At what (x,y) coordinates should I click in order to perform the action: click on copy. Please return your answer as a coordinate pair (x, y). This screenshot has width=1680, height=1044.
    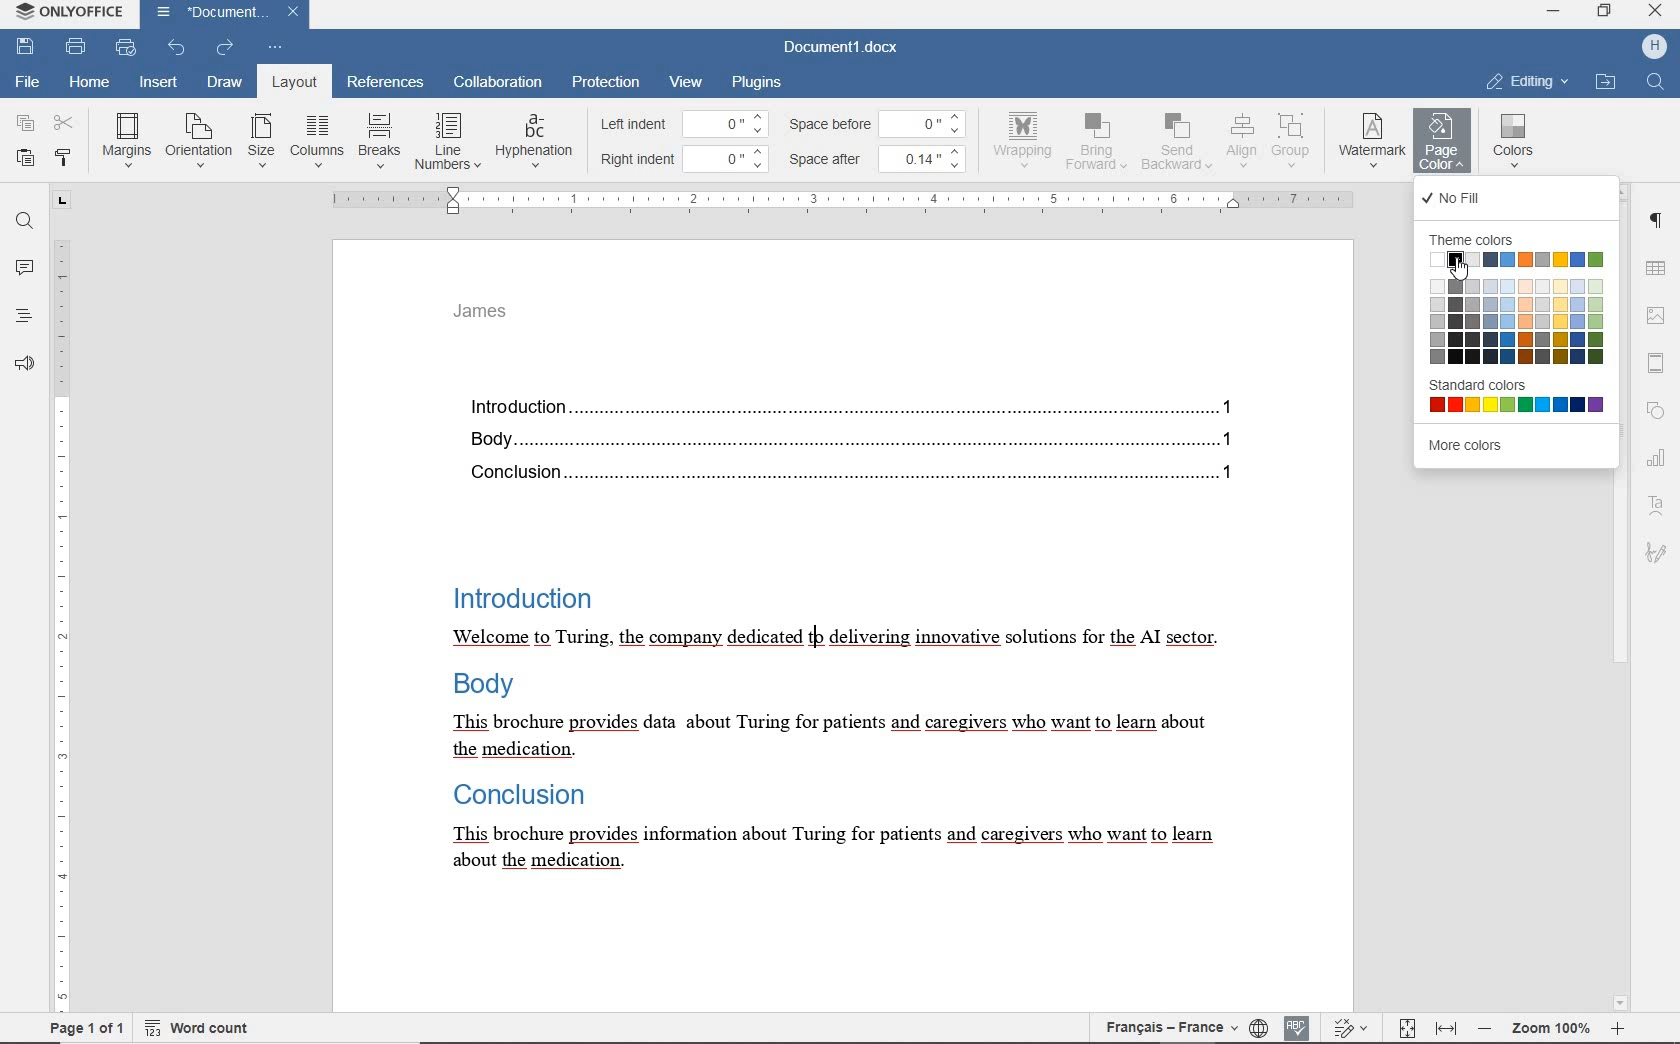
    Looking at the image, I should click on (28, 124).